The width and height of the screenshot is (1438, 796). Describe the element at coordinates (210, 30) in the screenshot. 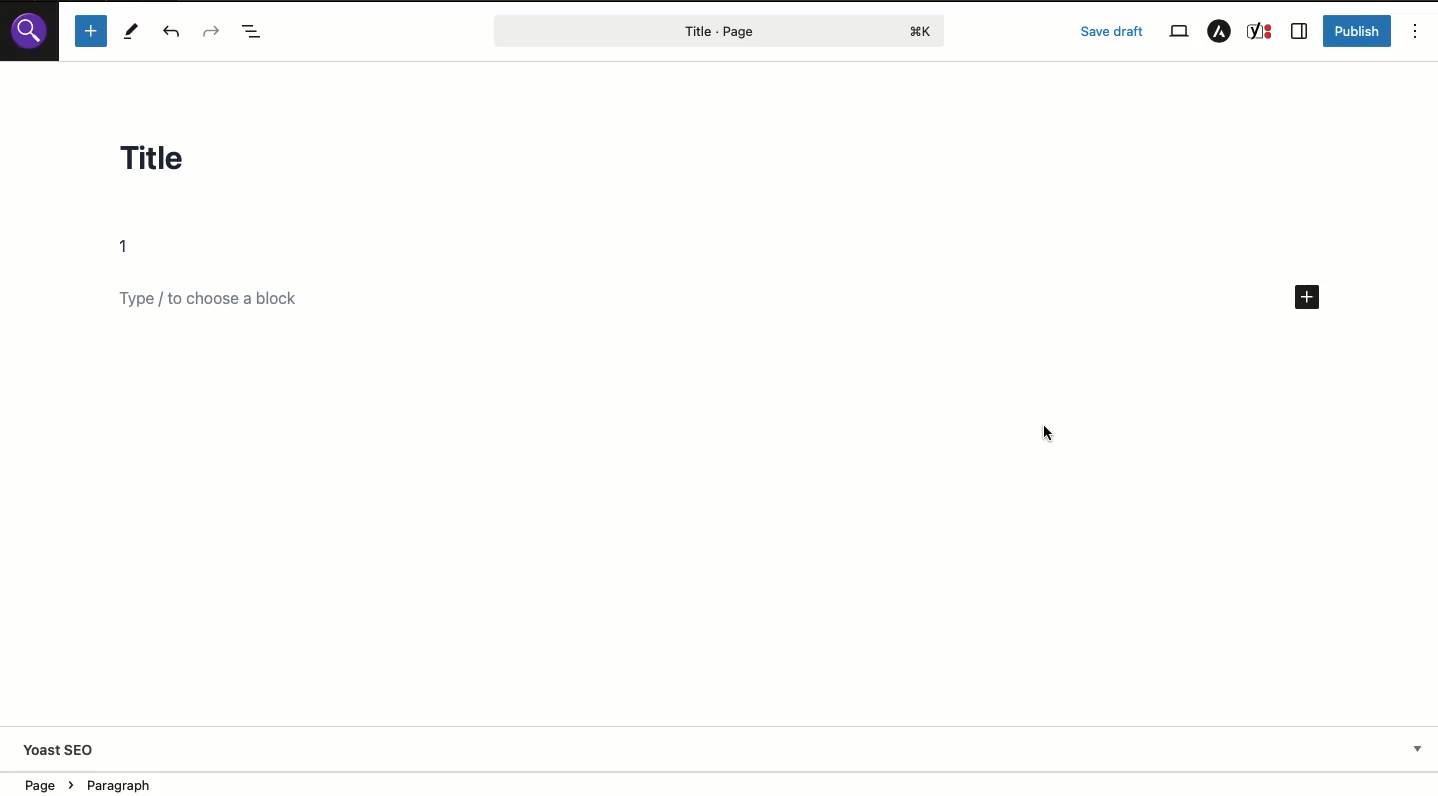

I see `Redo` at that location.